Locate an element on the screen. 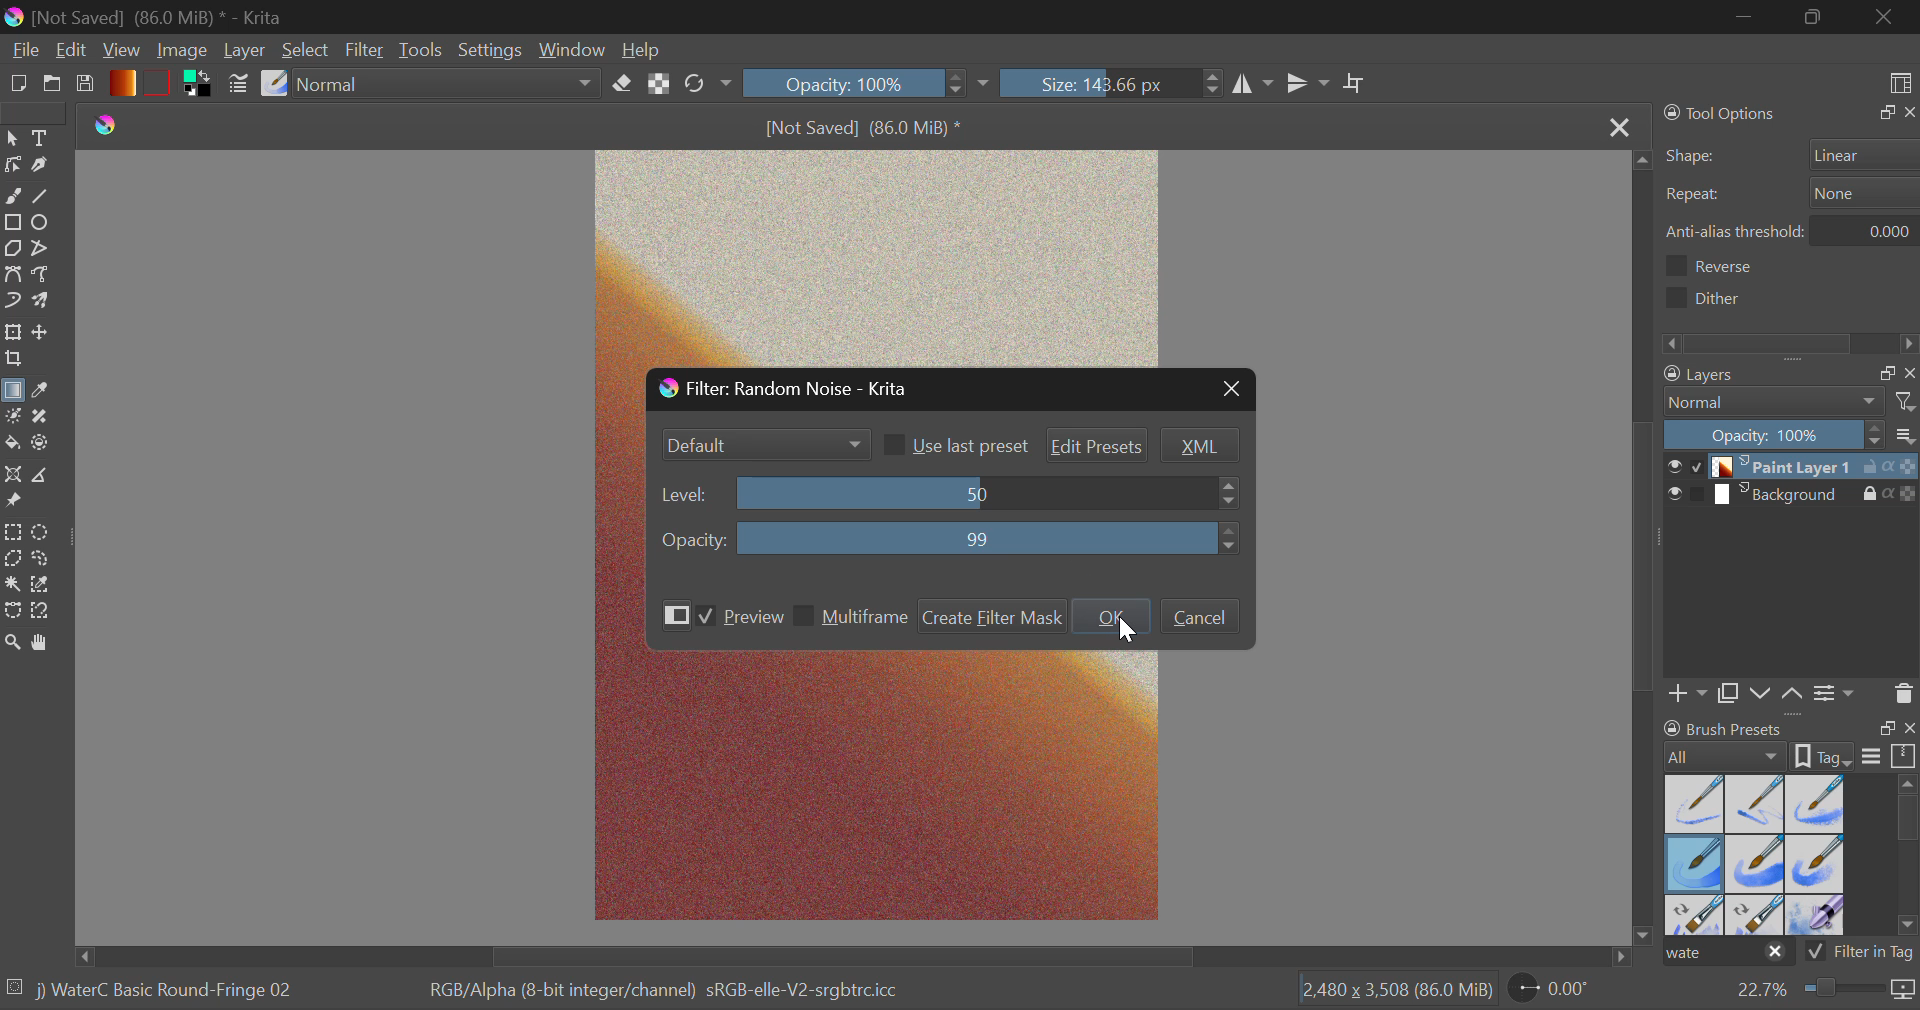 This screenshot has height=1010, width=1920. filter is located at coordinates (1908, 401).